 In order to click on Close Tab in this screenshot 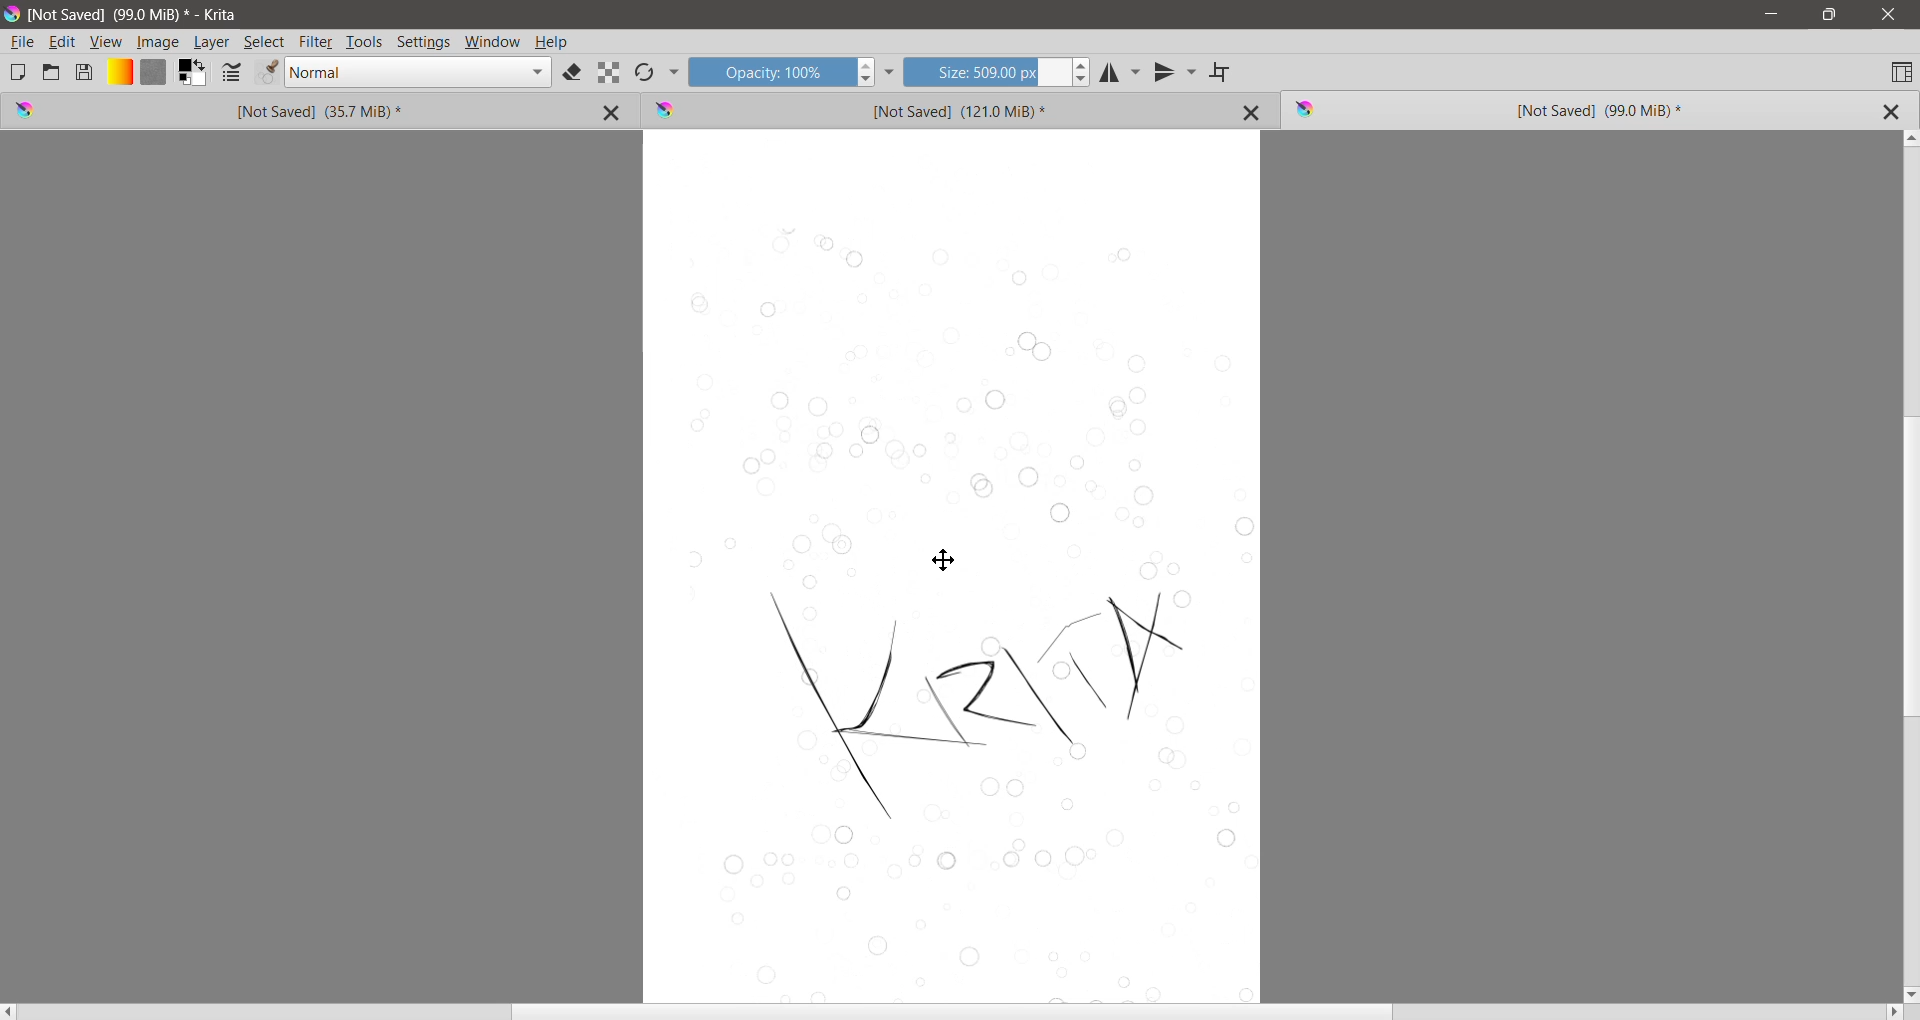, I will do `click(1889, 112)`.